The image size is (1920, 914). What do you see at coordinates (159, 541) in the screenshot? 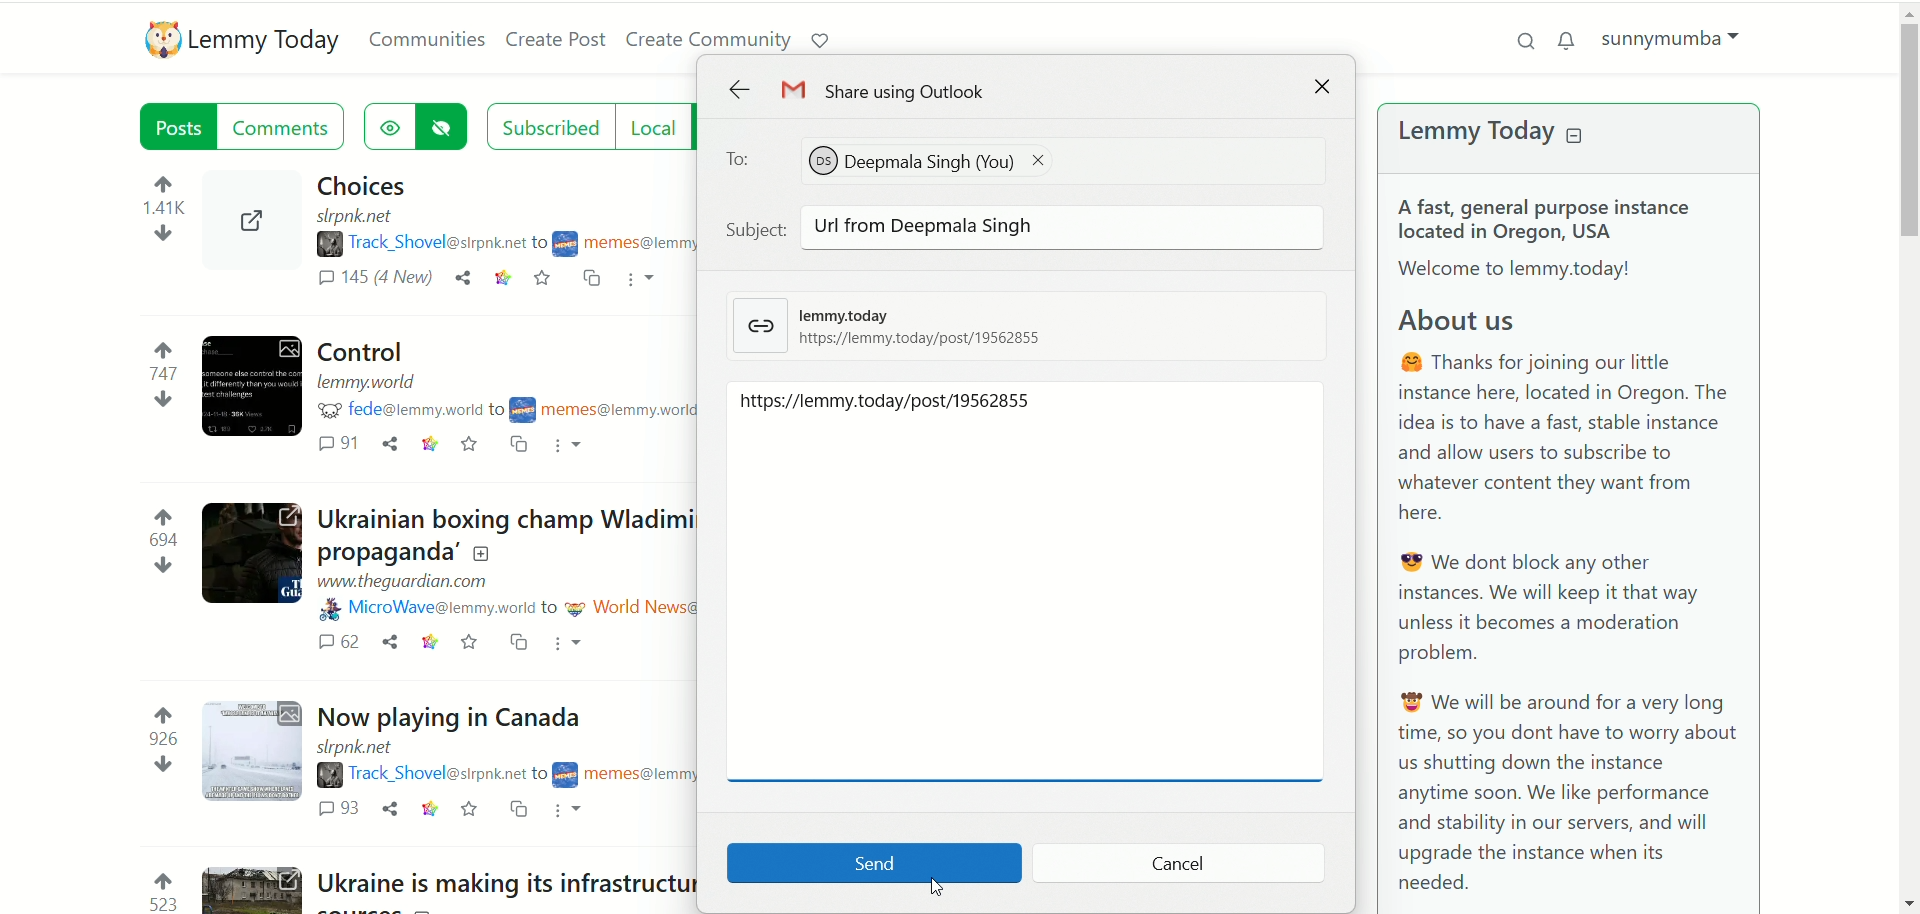
I see `votes up and down` at bounding box center [159, 541].